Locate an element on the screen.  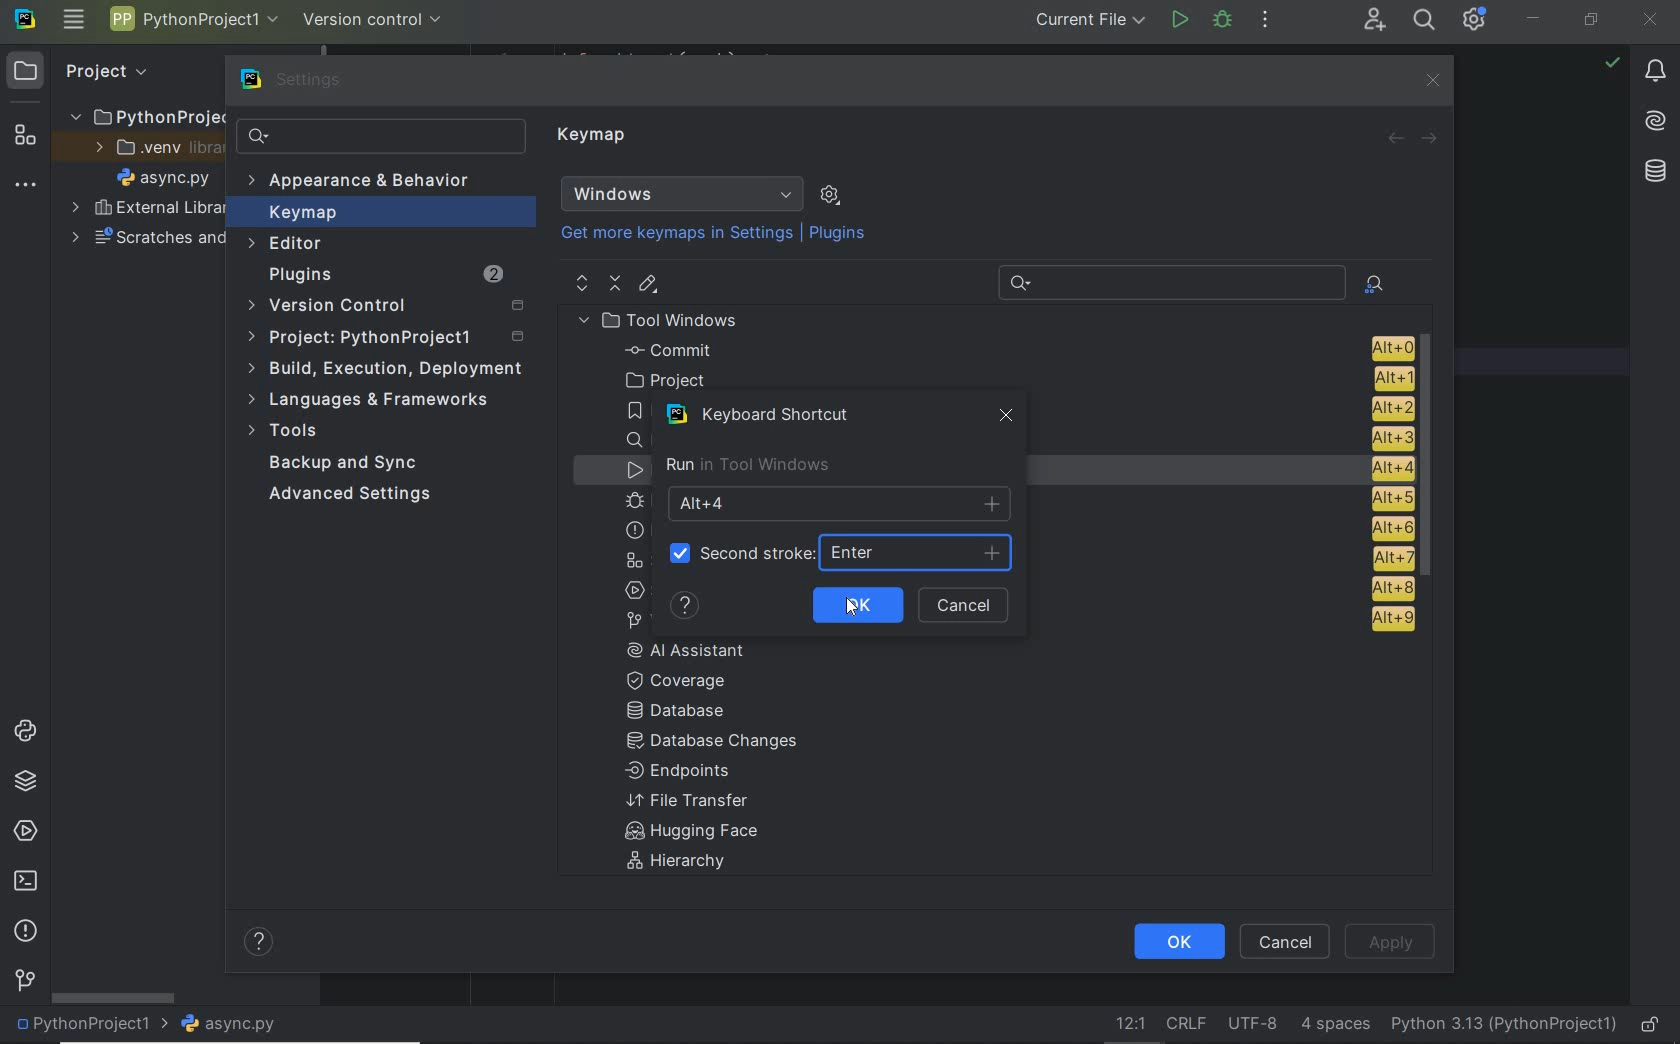
Plugins is located at coordinates (383, 275).